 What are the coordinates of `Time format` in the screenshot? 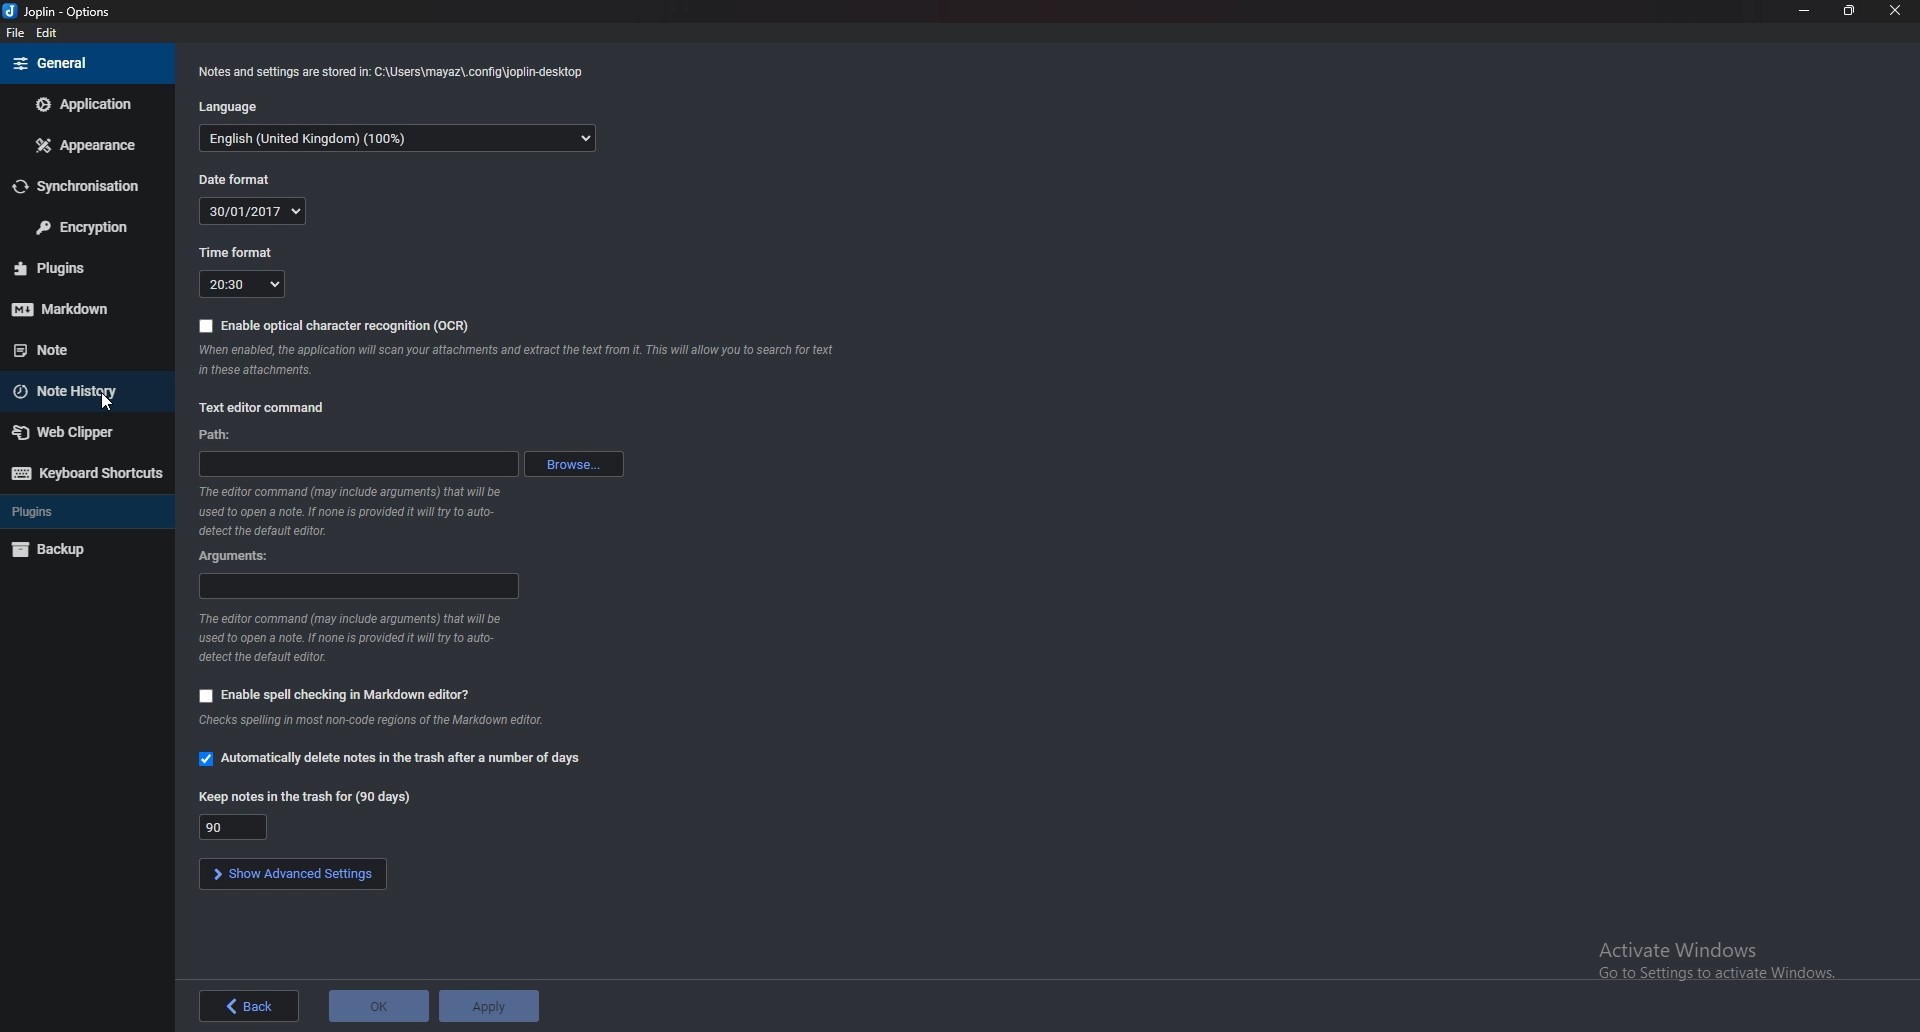 It's located at (241, 285).